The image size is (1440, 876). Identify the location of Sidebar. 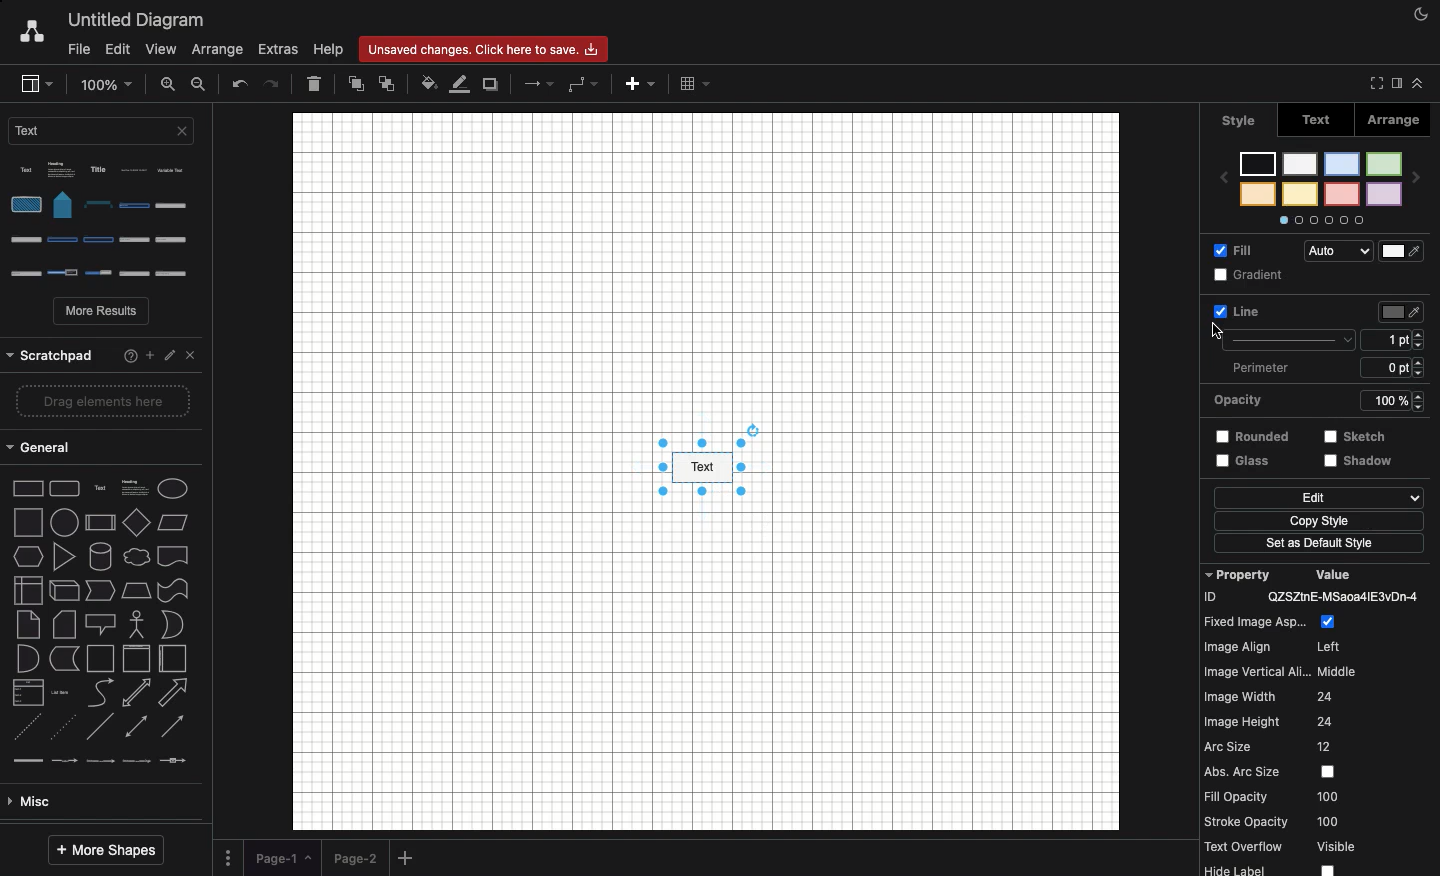
(35, 84).